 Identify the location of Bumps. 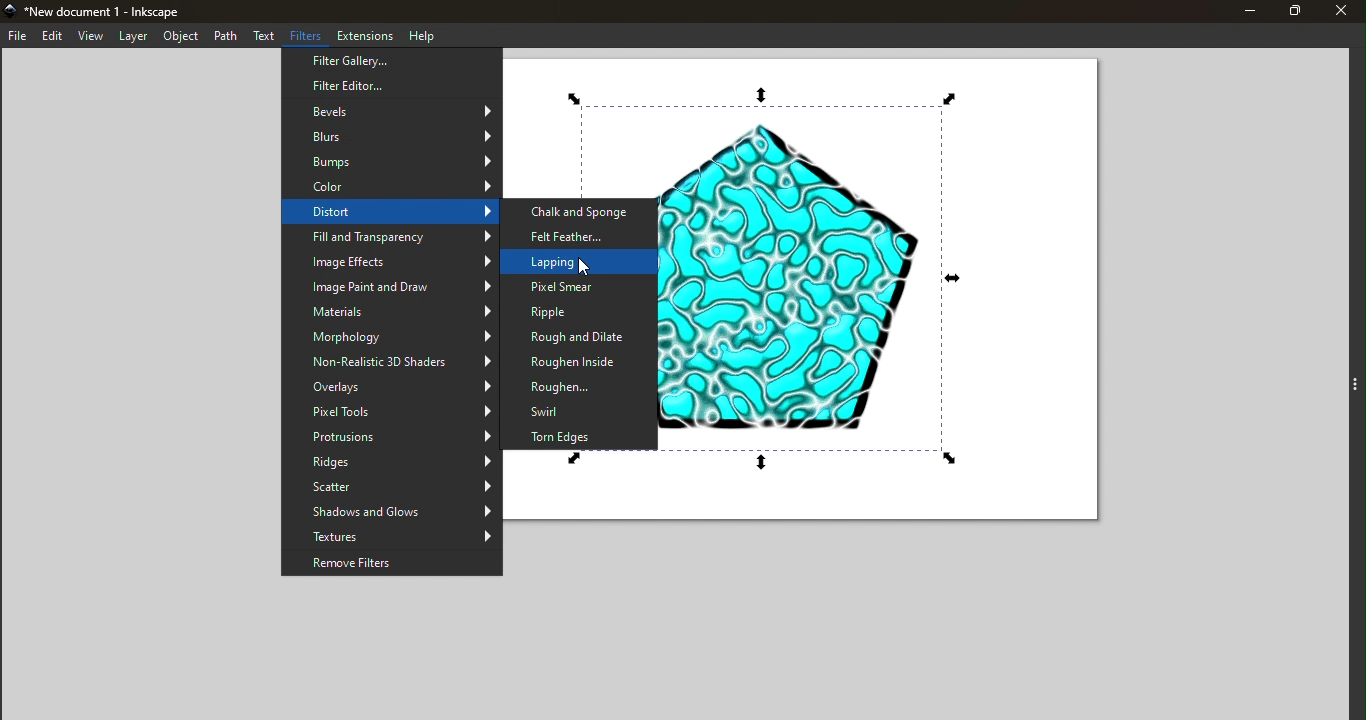
(391, 161).